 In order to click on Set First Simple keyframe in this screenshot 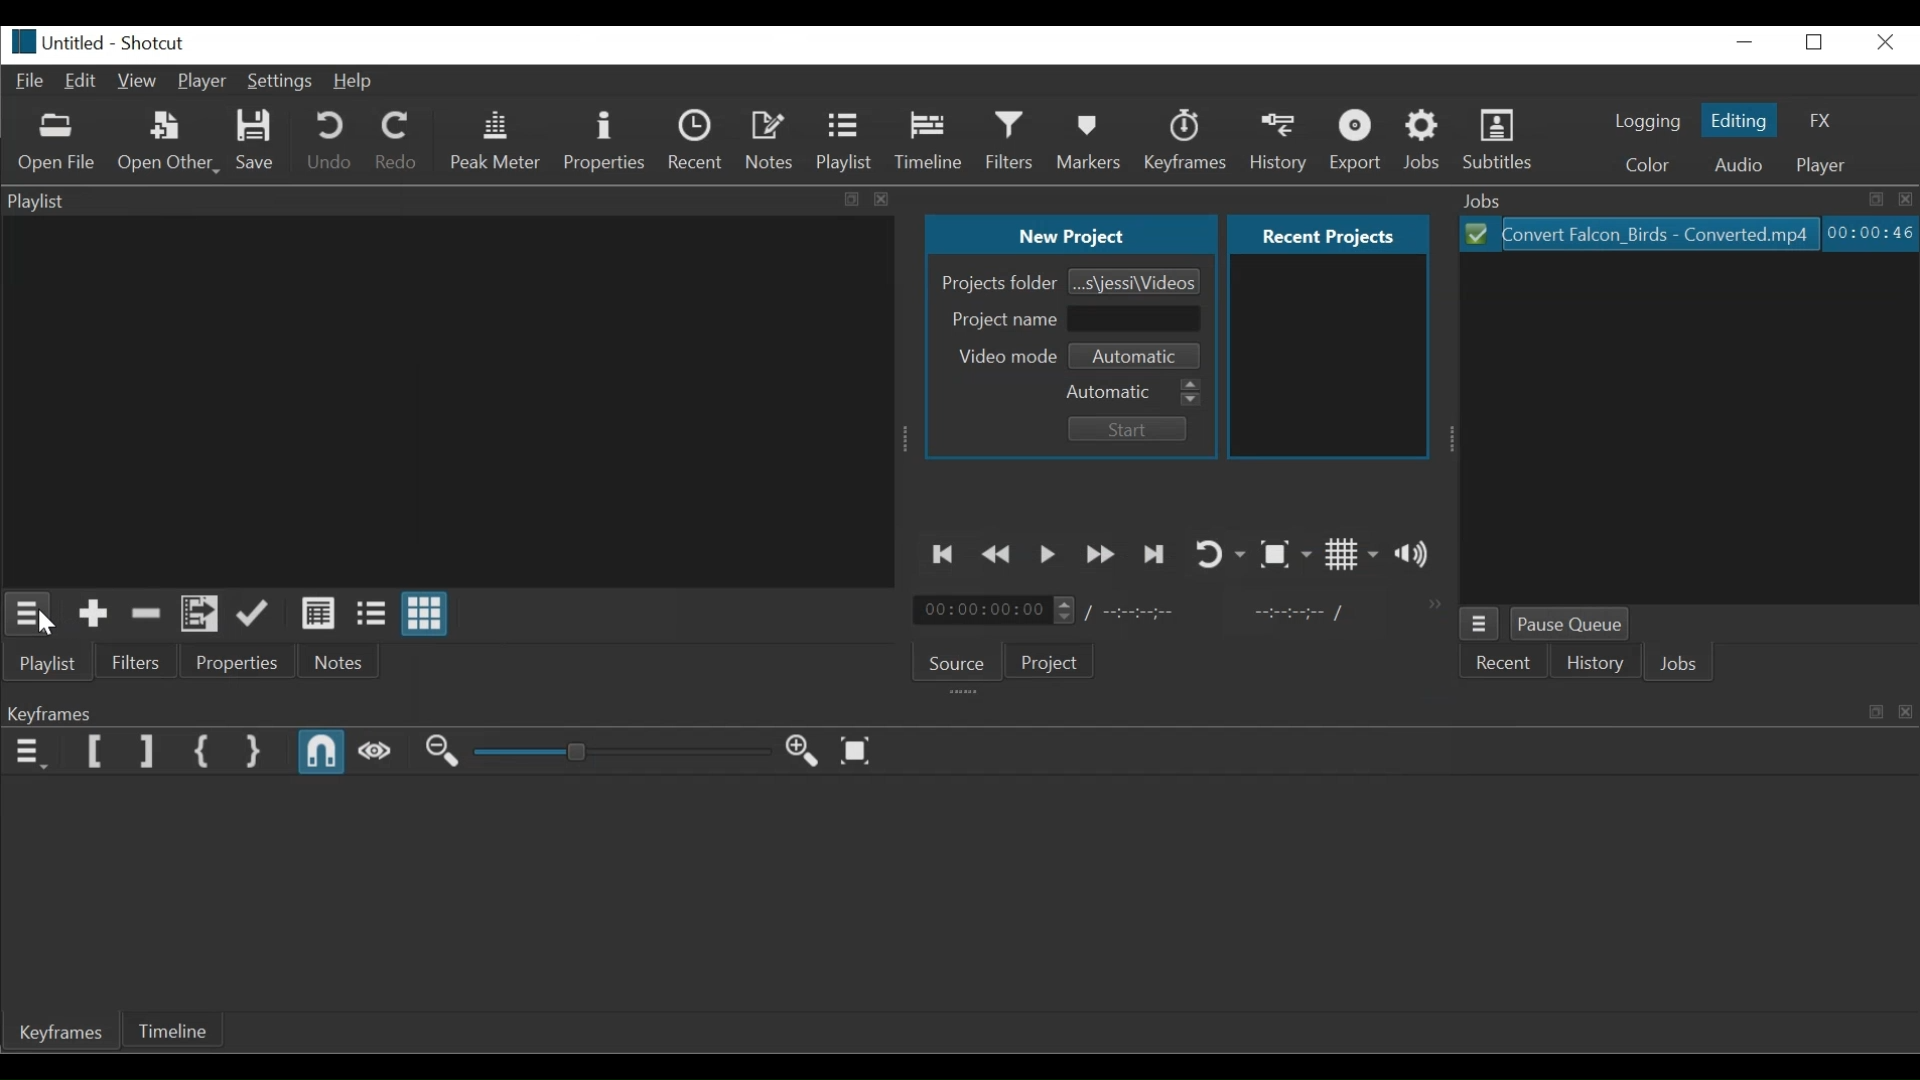, I will do `click(206, 752)`.